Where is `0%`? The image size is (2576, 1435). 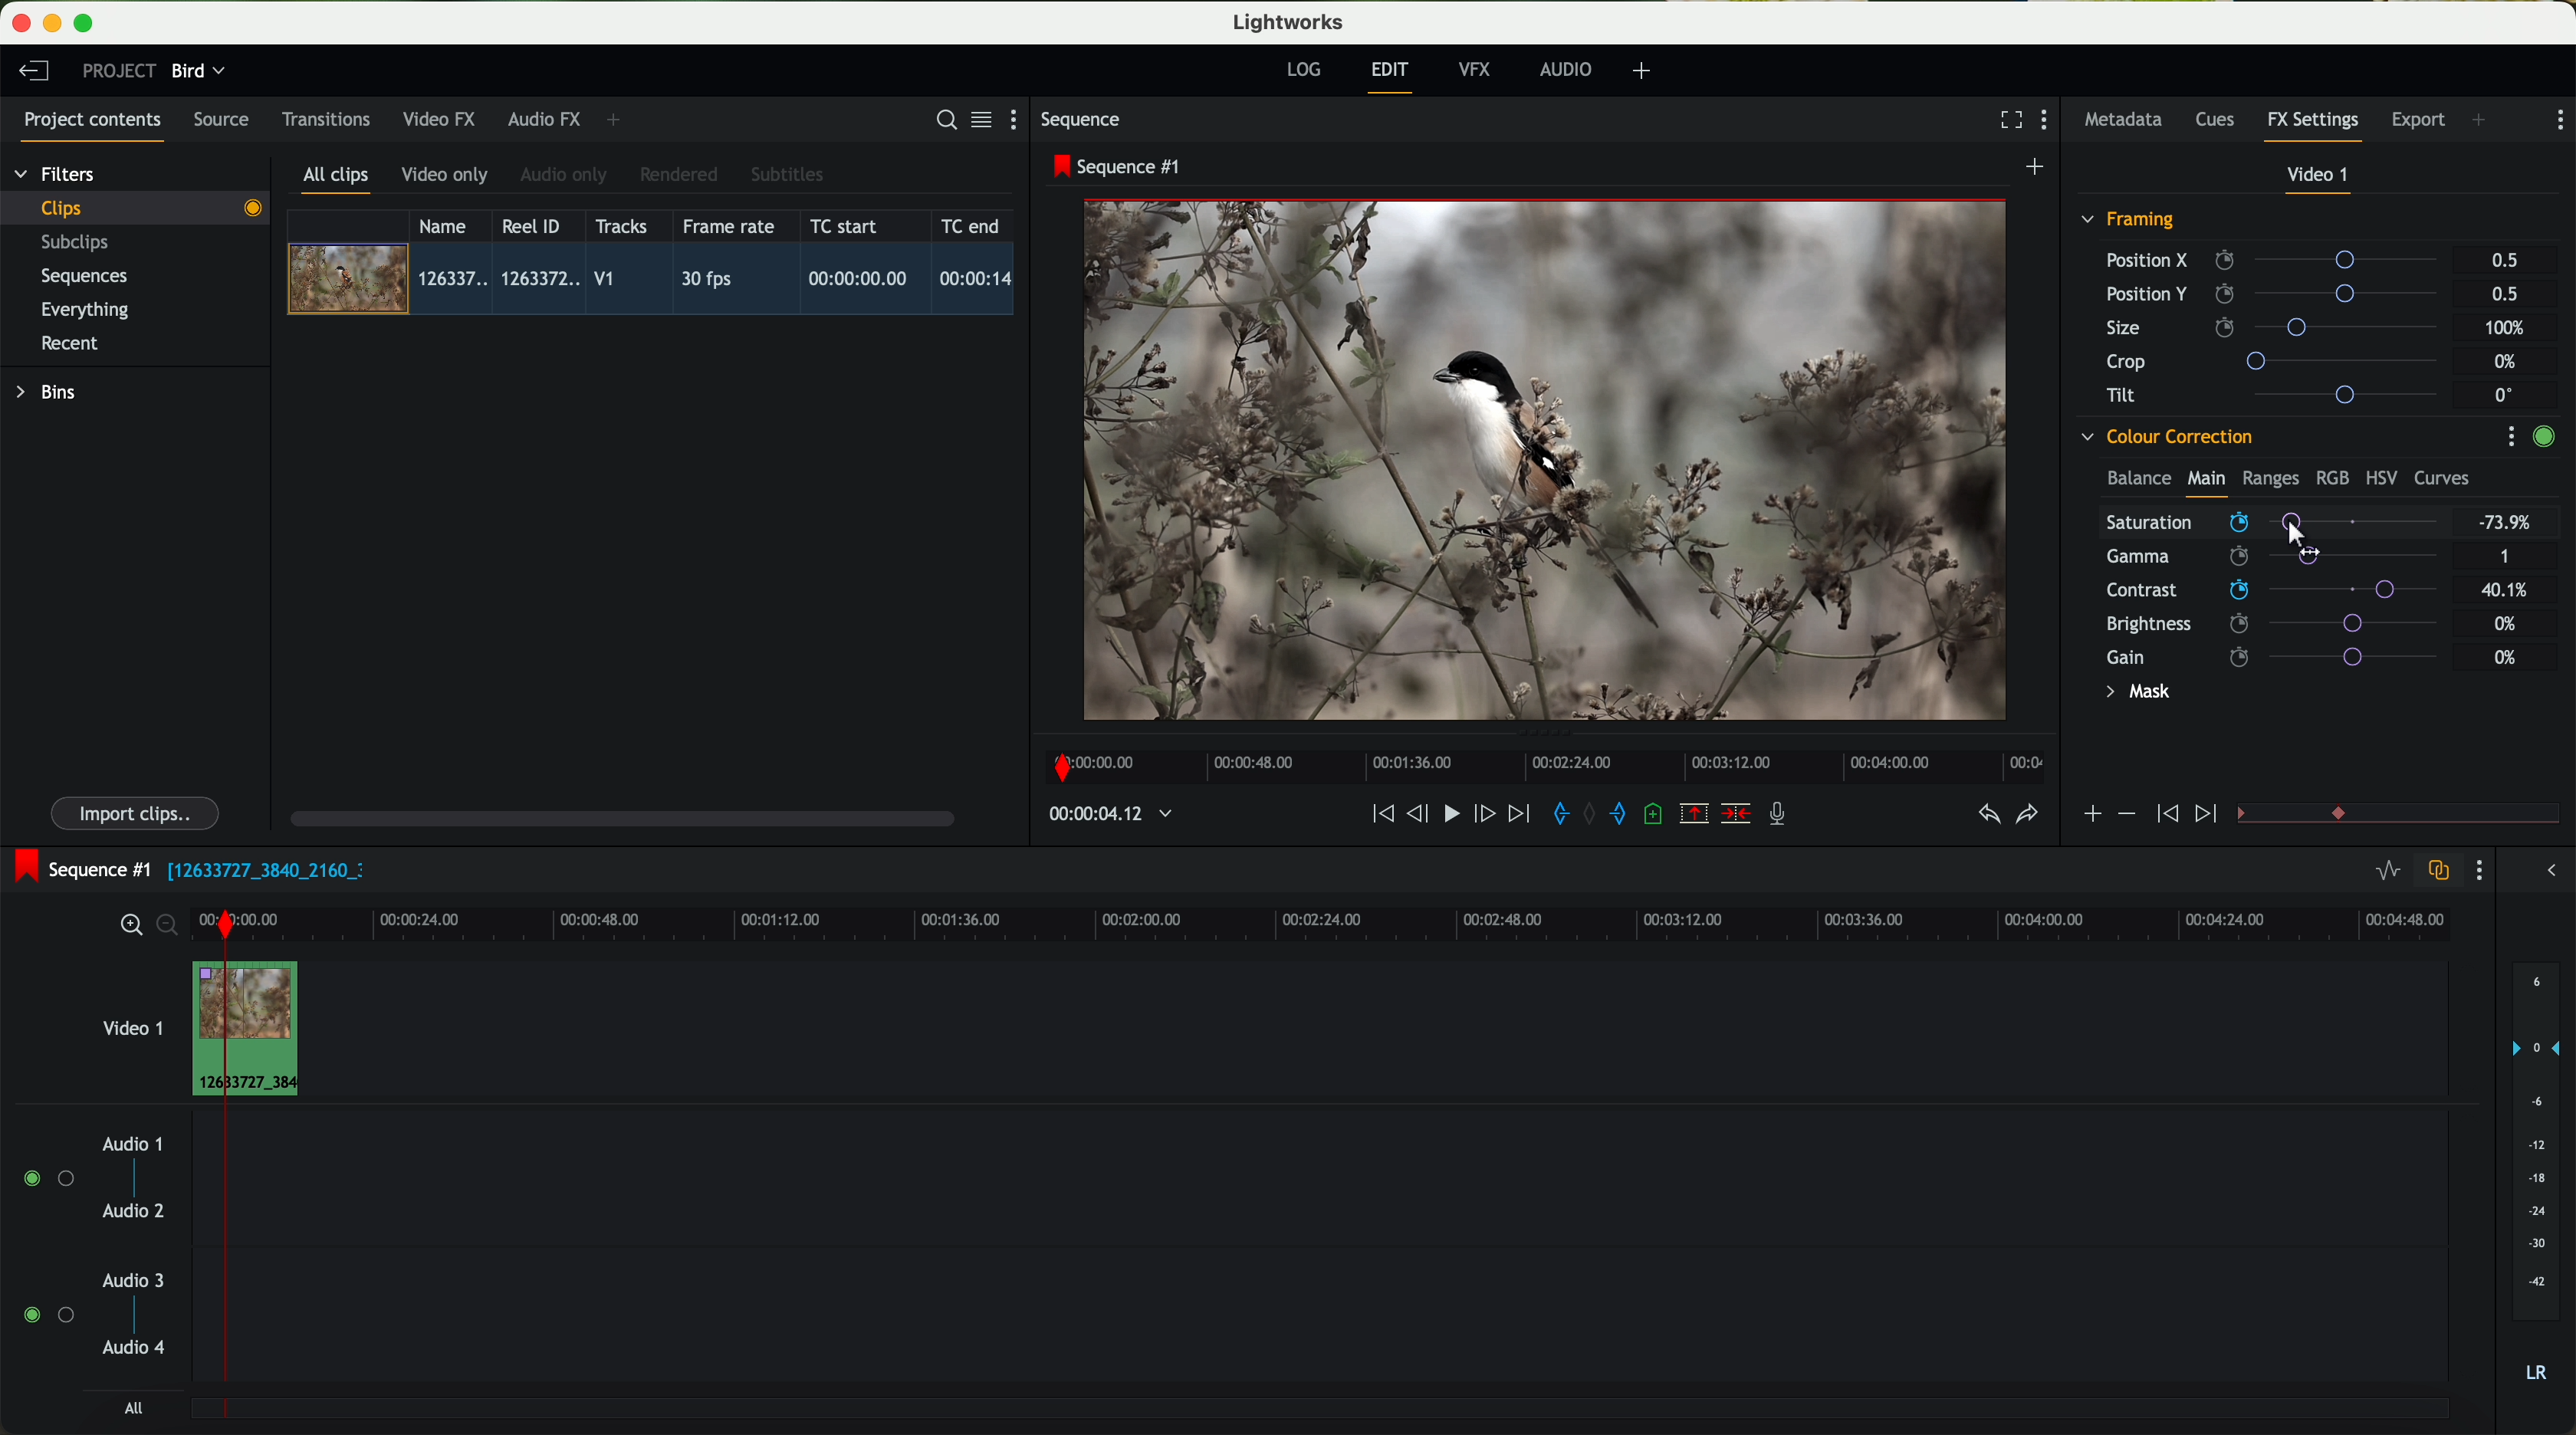
0% is located at coordinates (2506, 657).